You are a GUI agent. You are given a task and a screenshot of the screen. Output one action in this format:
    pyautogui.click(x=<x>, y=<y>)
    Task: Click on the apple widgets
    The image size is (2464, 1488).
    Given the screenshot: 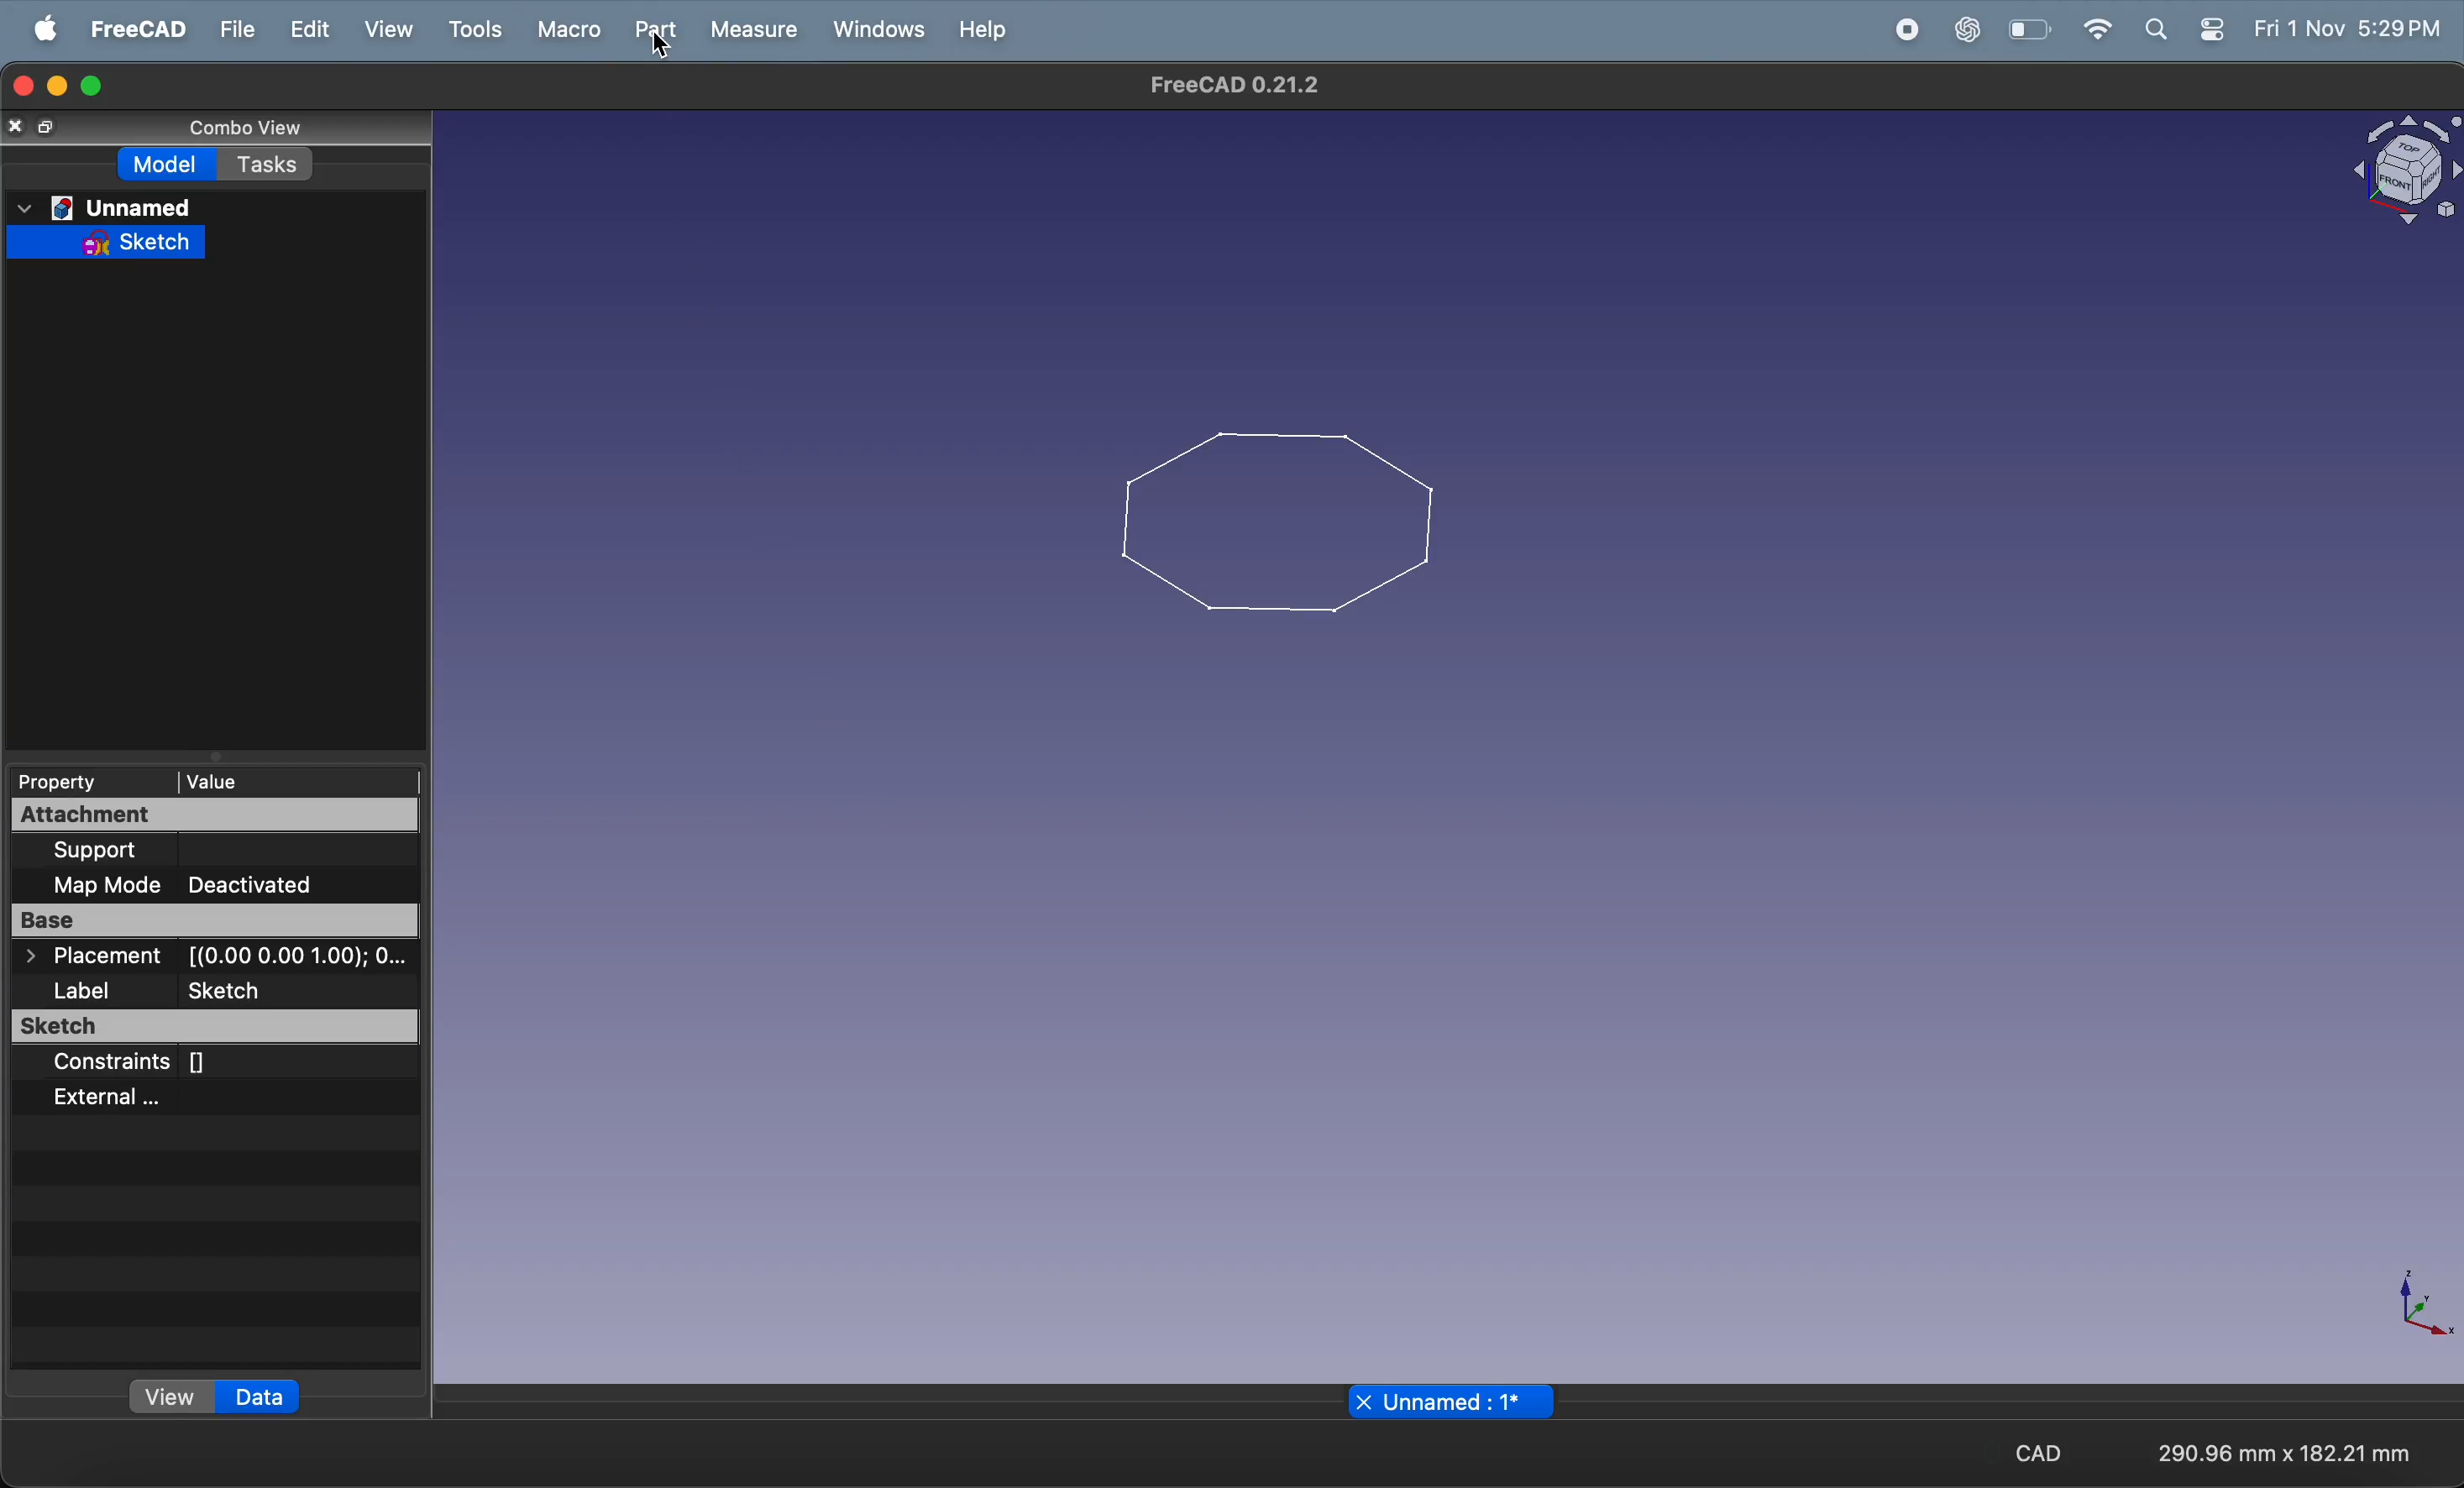 What is the action you would take?
    pyautogui.click(x=2177, y=29)
    